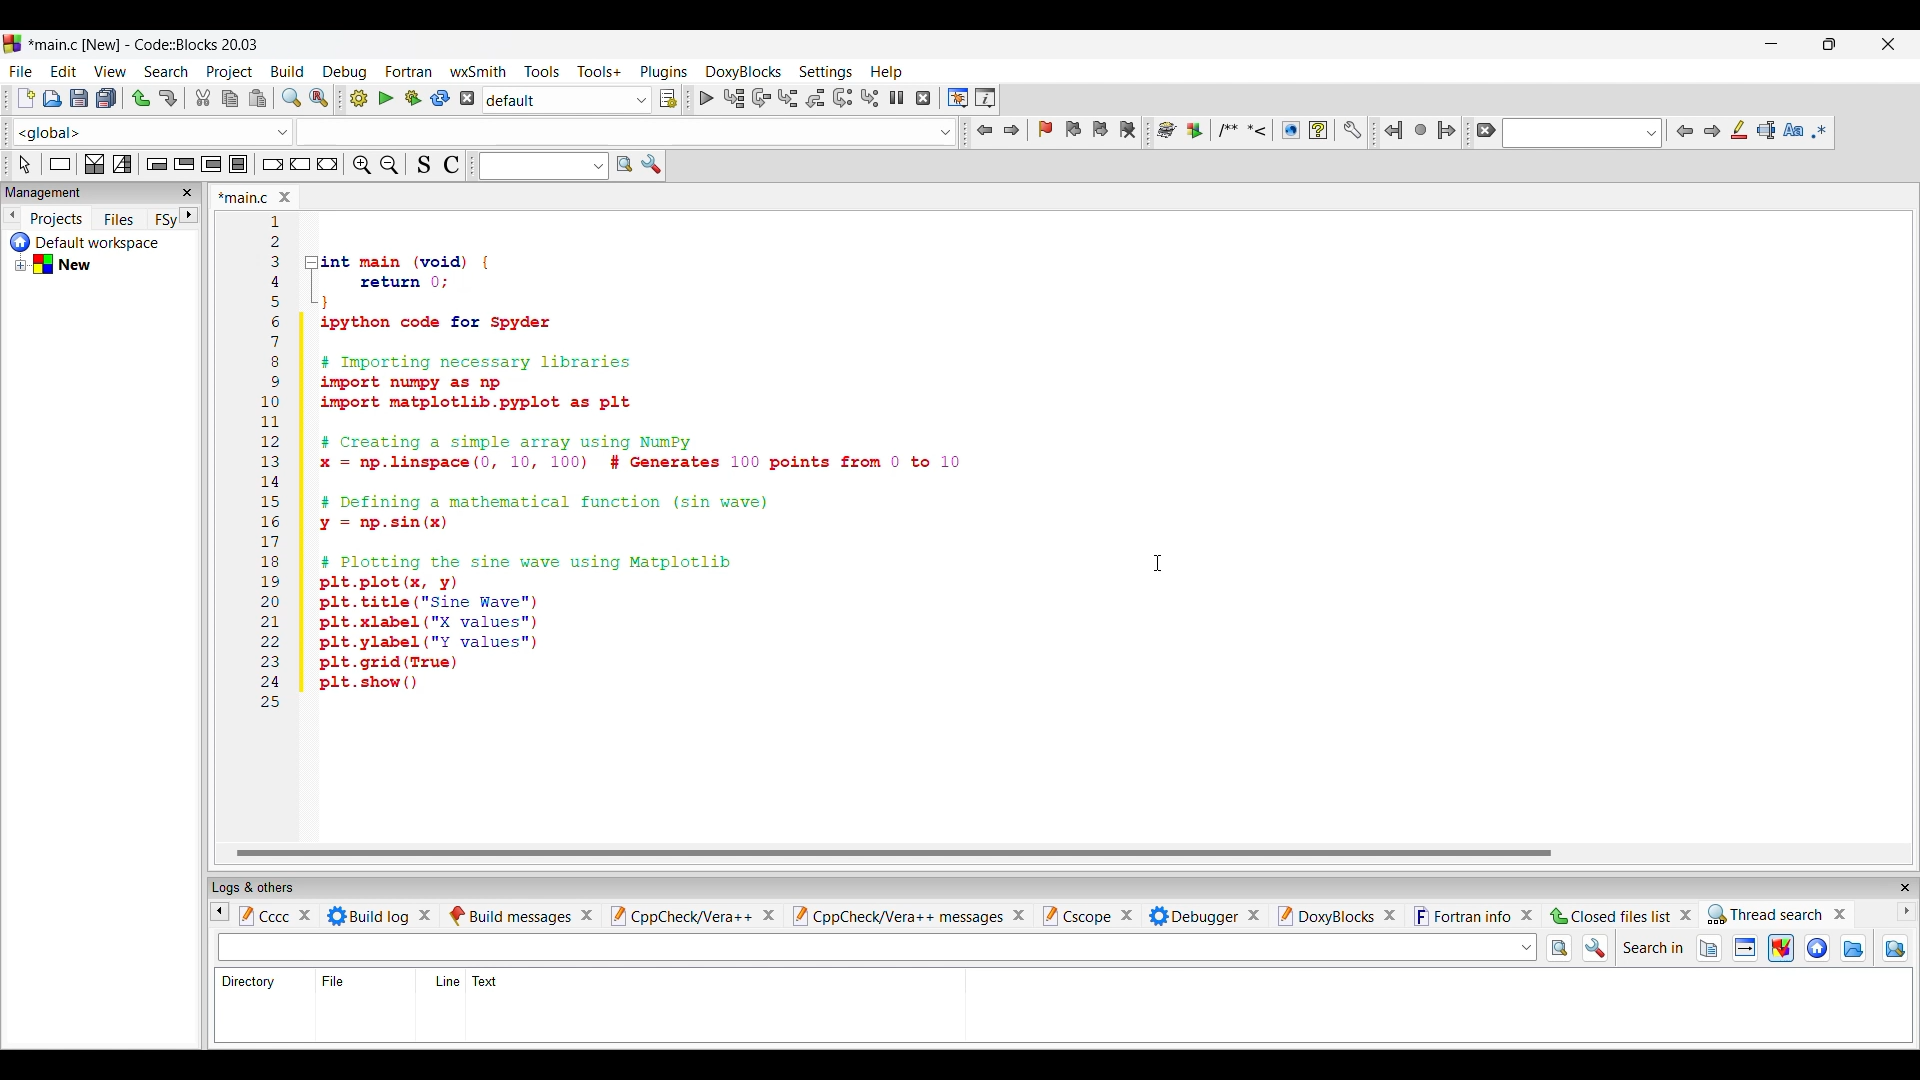 The height and width of the screenshot is (1080, 1920). I want to click on jump back, so click(983, 130).